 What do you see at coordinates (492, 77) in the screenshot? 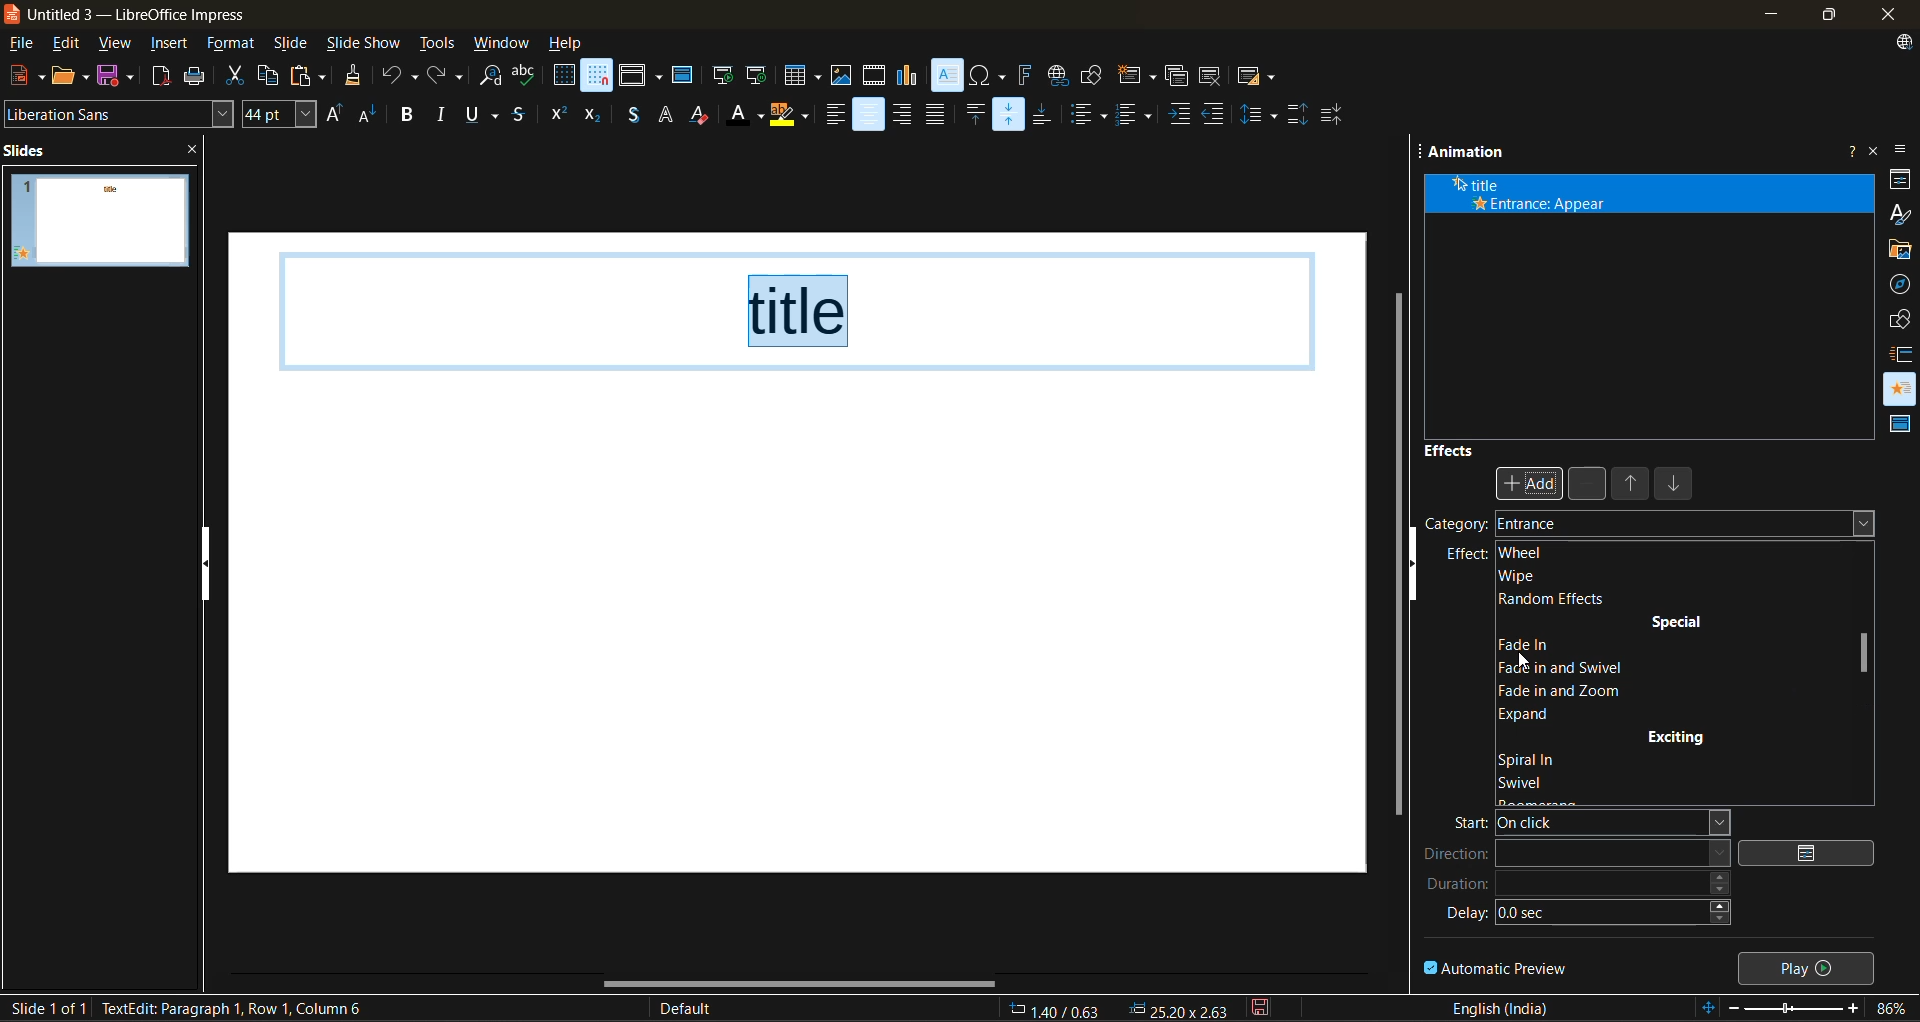
I see `find and replace` at bounding box center [492, 77].